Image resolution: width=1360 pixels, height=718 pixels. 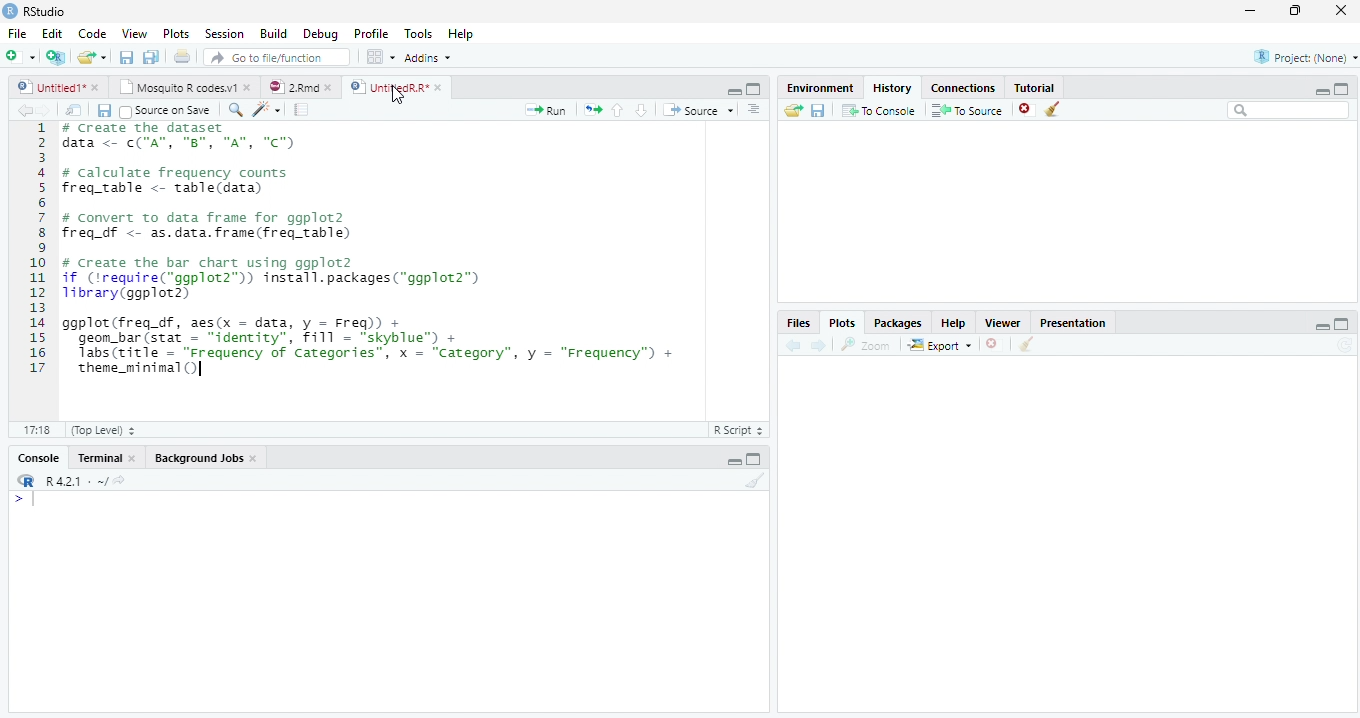 What do you see at coordinates (801, 323) in the screenshot?
I see `Files` at bounding box center [801, 323].